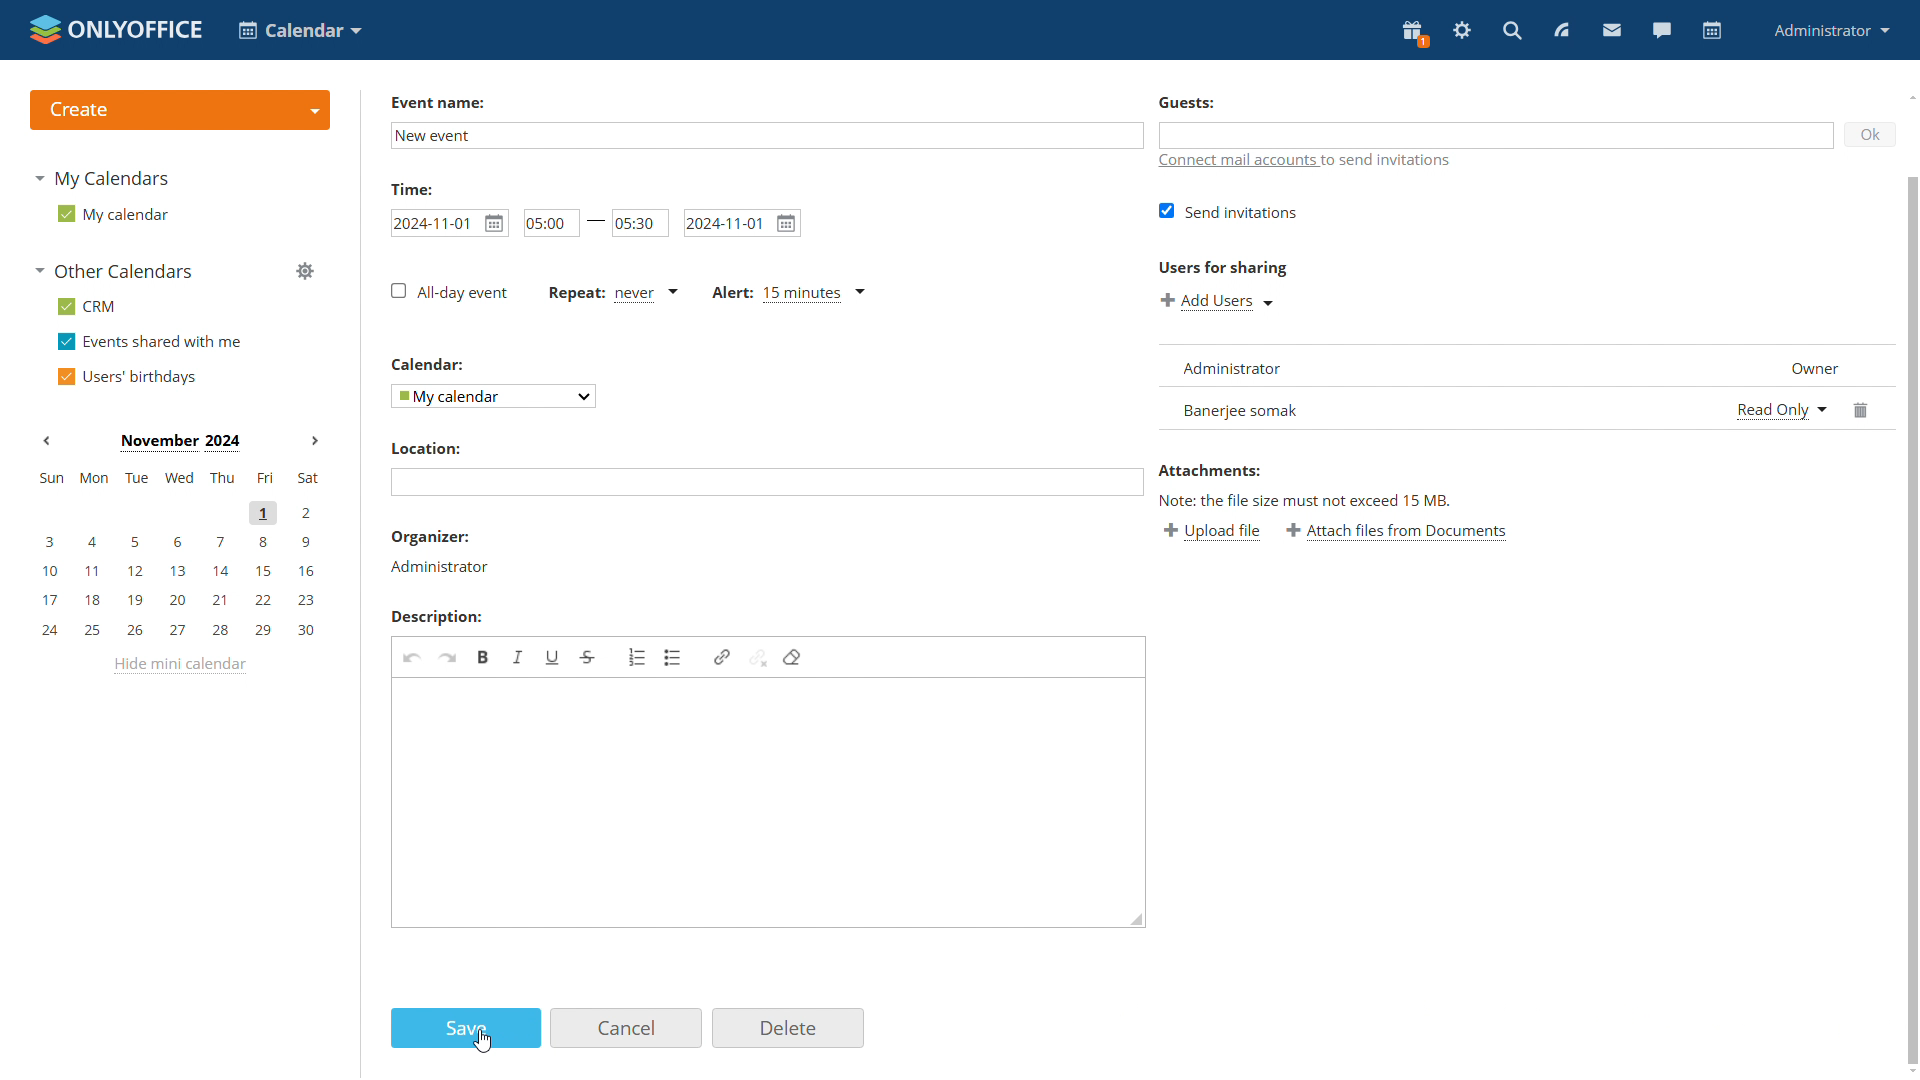 This screenshot has width=1920, height=1080. What do you see at coordinates (1400, 535) in the screenshot?
I see `Attach files from documents` at bounding box center [1400, 535].